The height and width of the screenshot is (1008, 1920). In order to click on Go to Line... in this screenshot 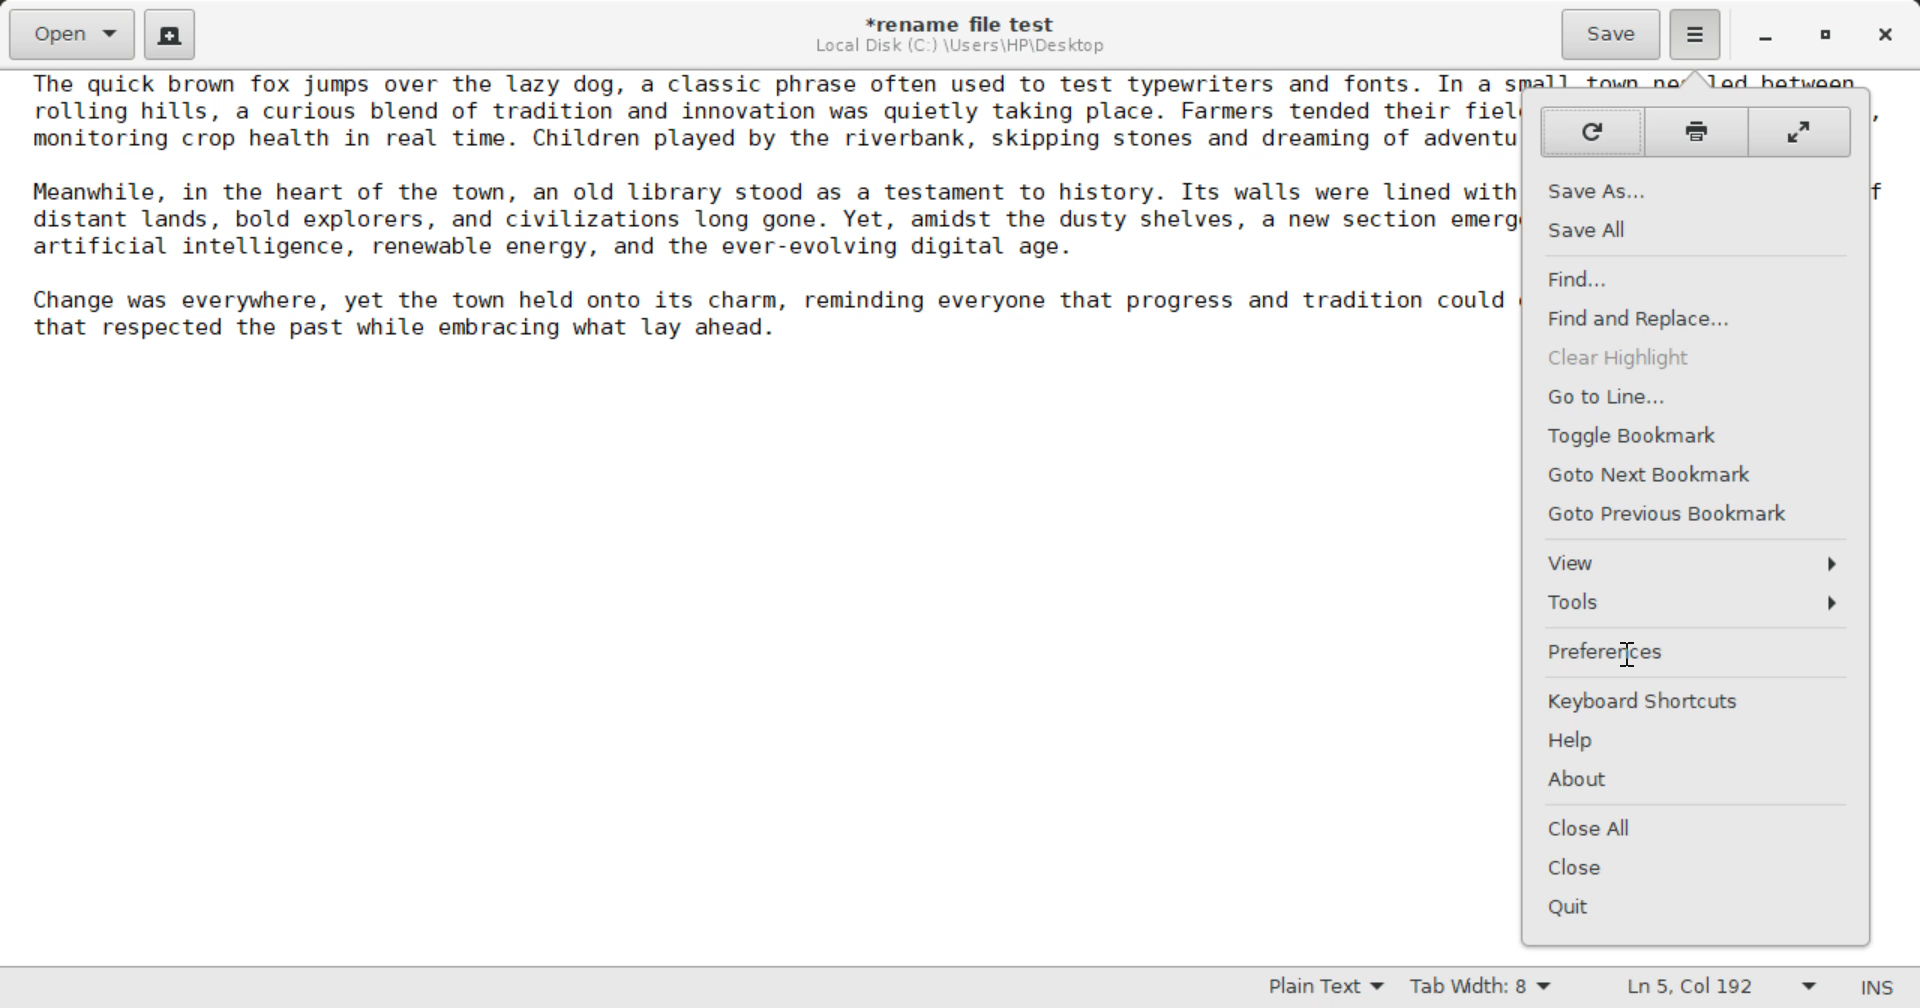, I will do `click(1696, 397)`.